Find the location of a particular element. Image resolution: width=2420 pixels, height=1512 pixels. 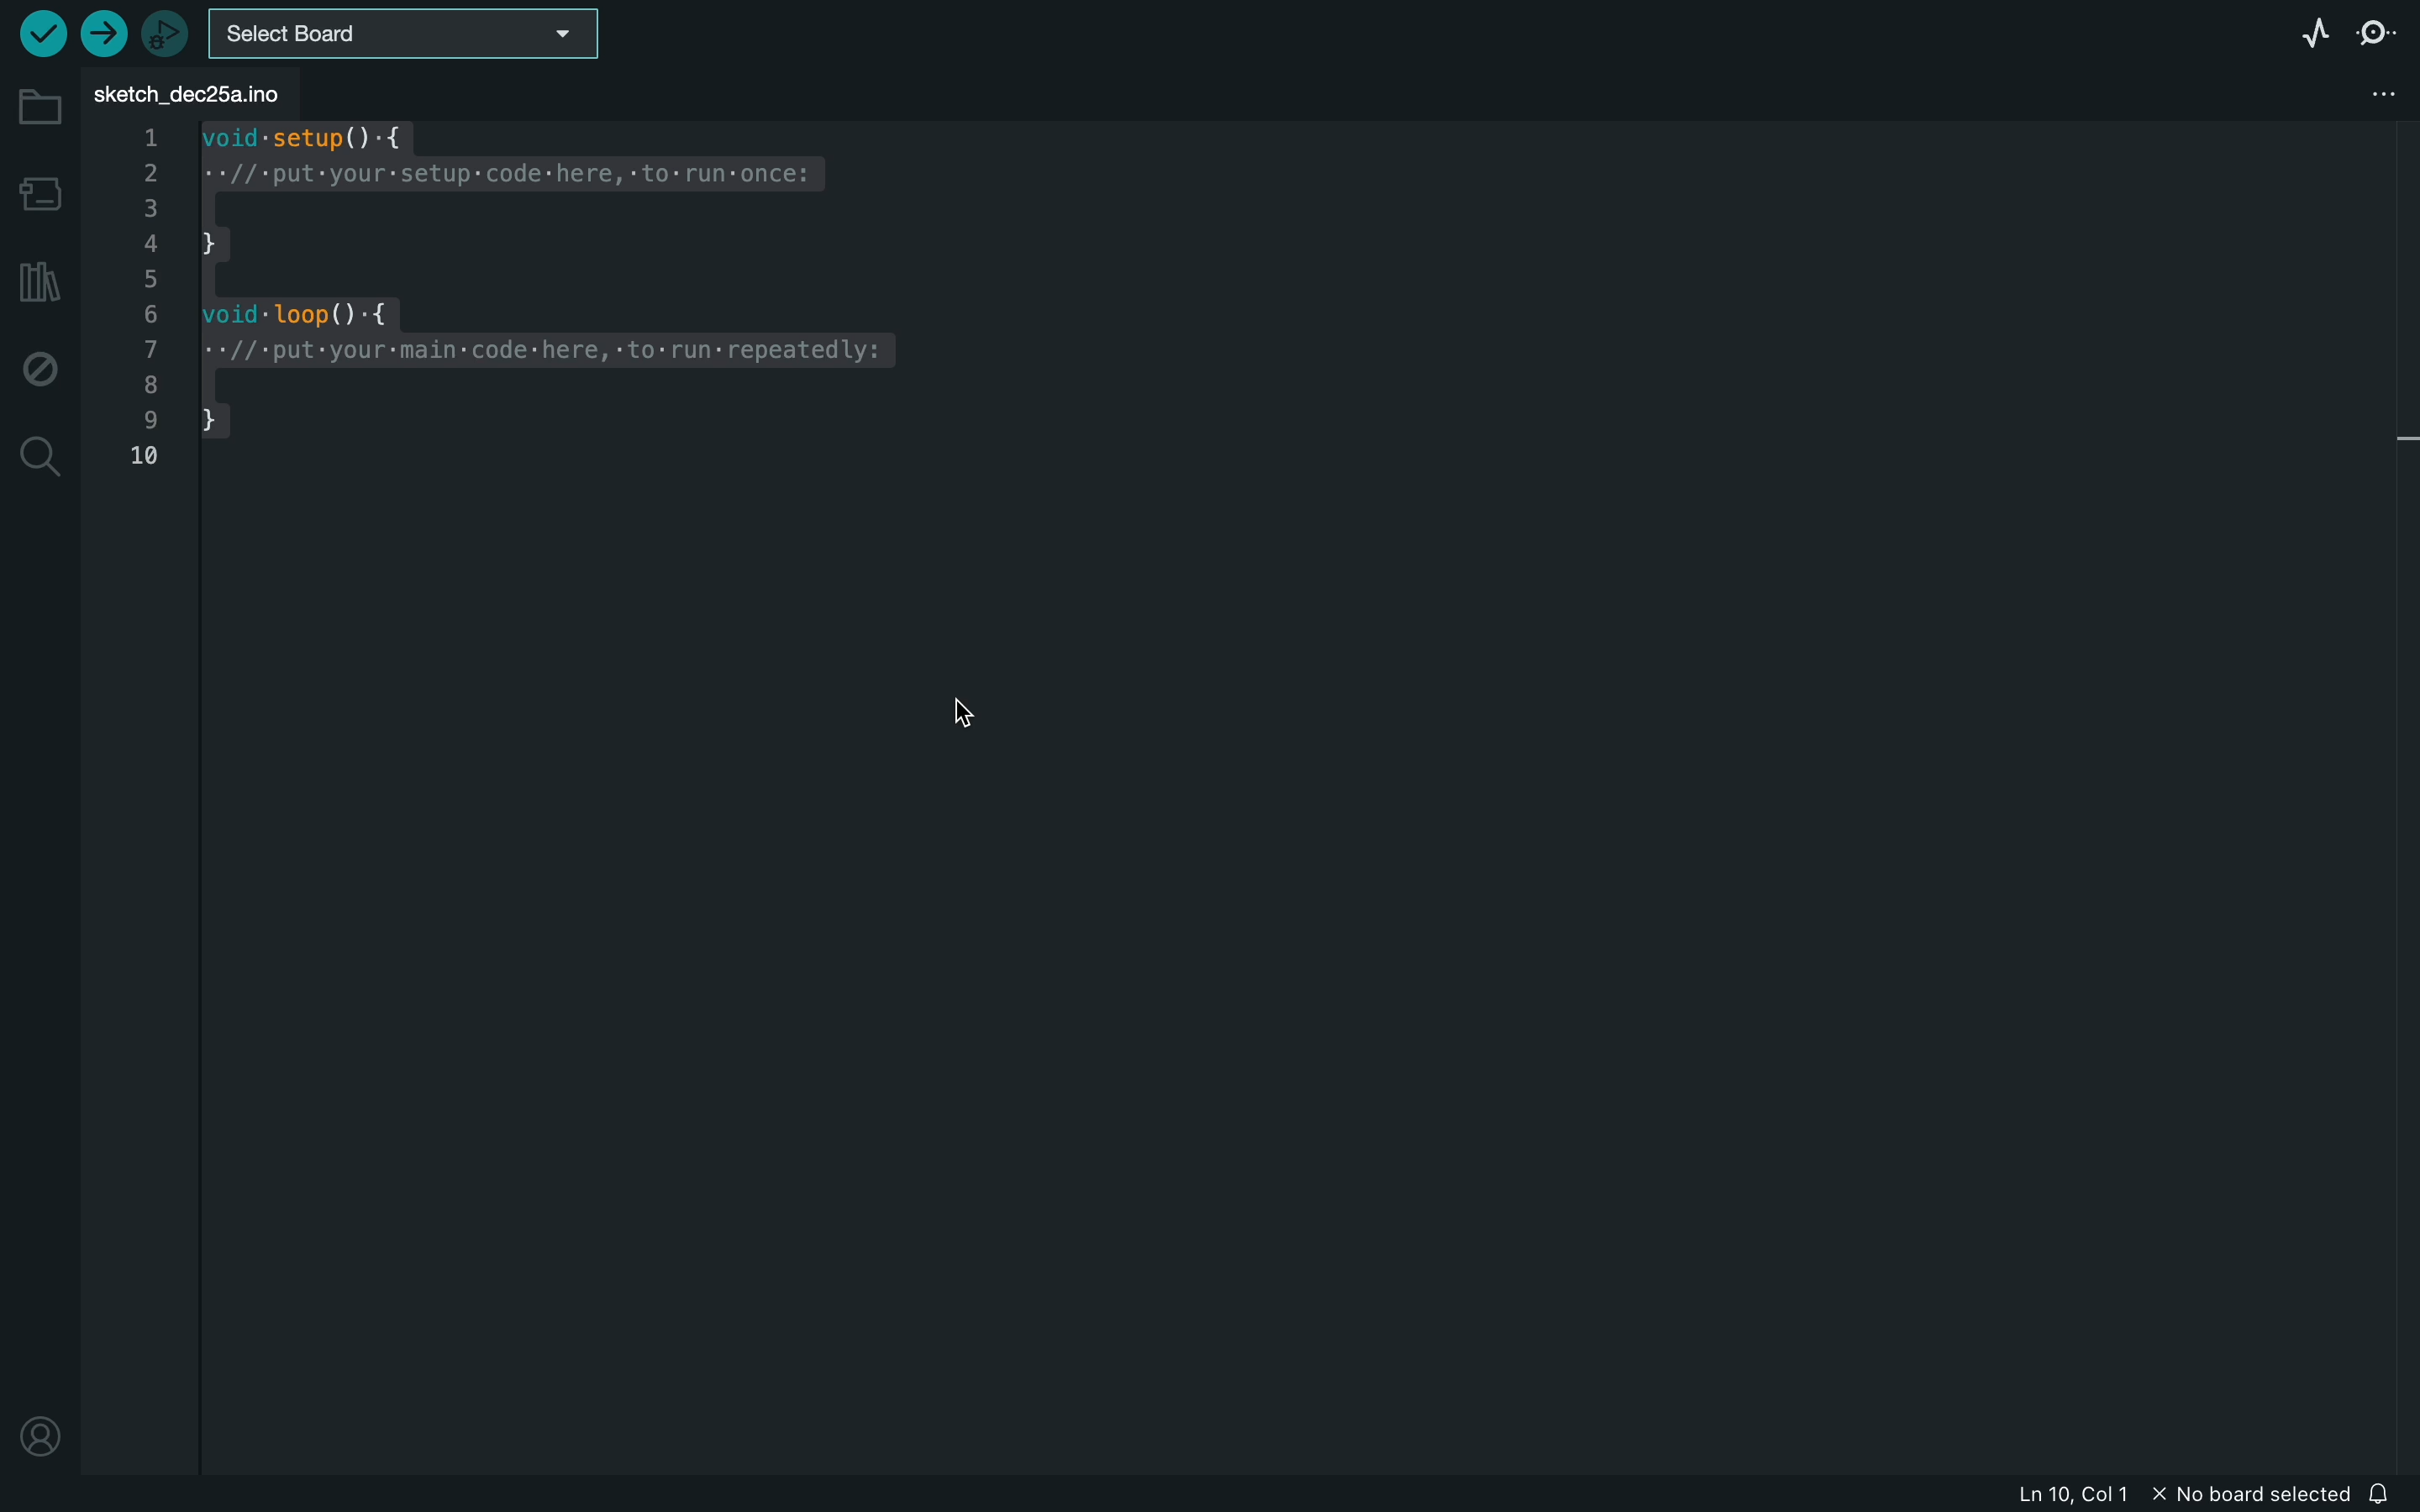

folder is located at coordinates (40, 108).